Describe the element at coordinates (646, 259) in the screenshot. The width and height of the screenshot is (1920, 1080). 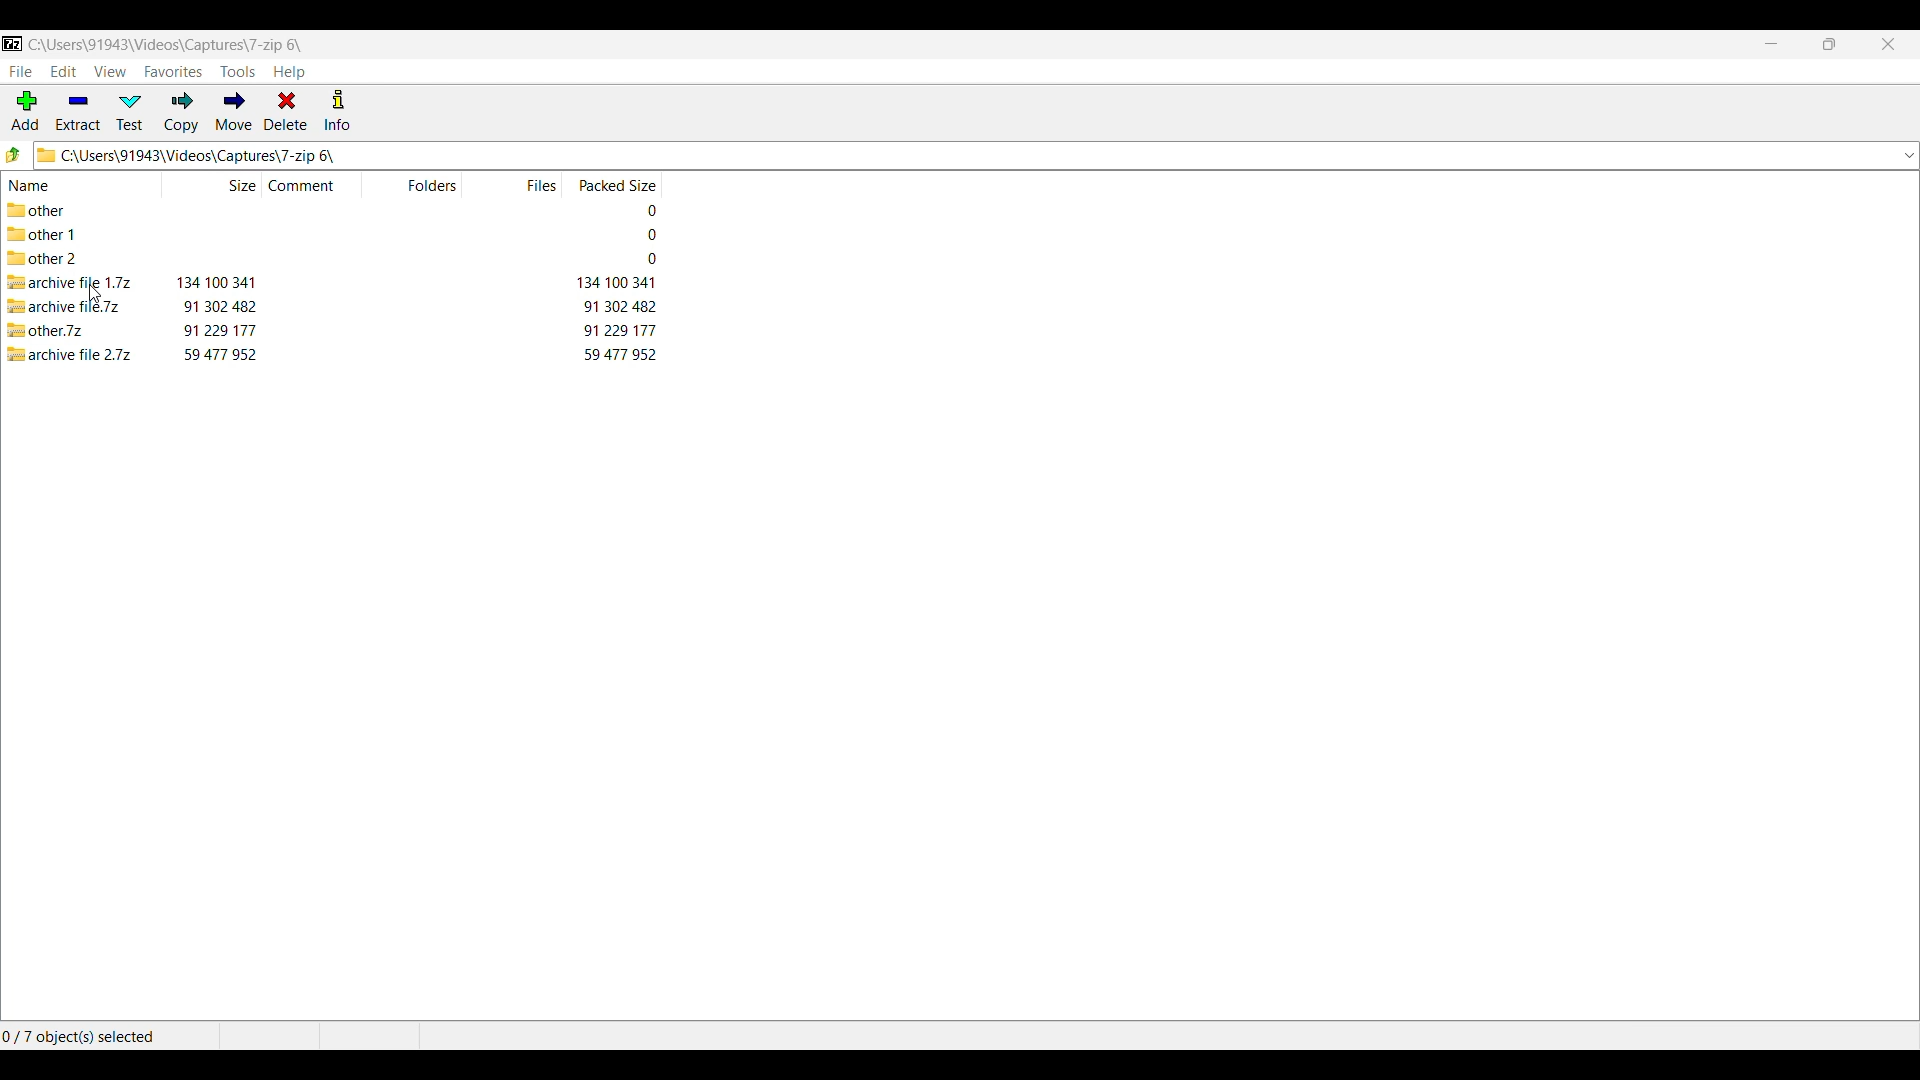
I see `packed size` at that location.